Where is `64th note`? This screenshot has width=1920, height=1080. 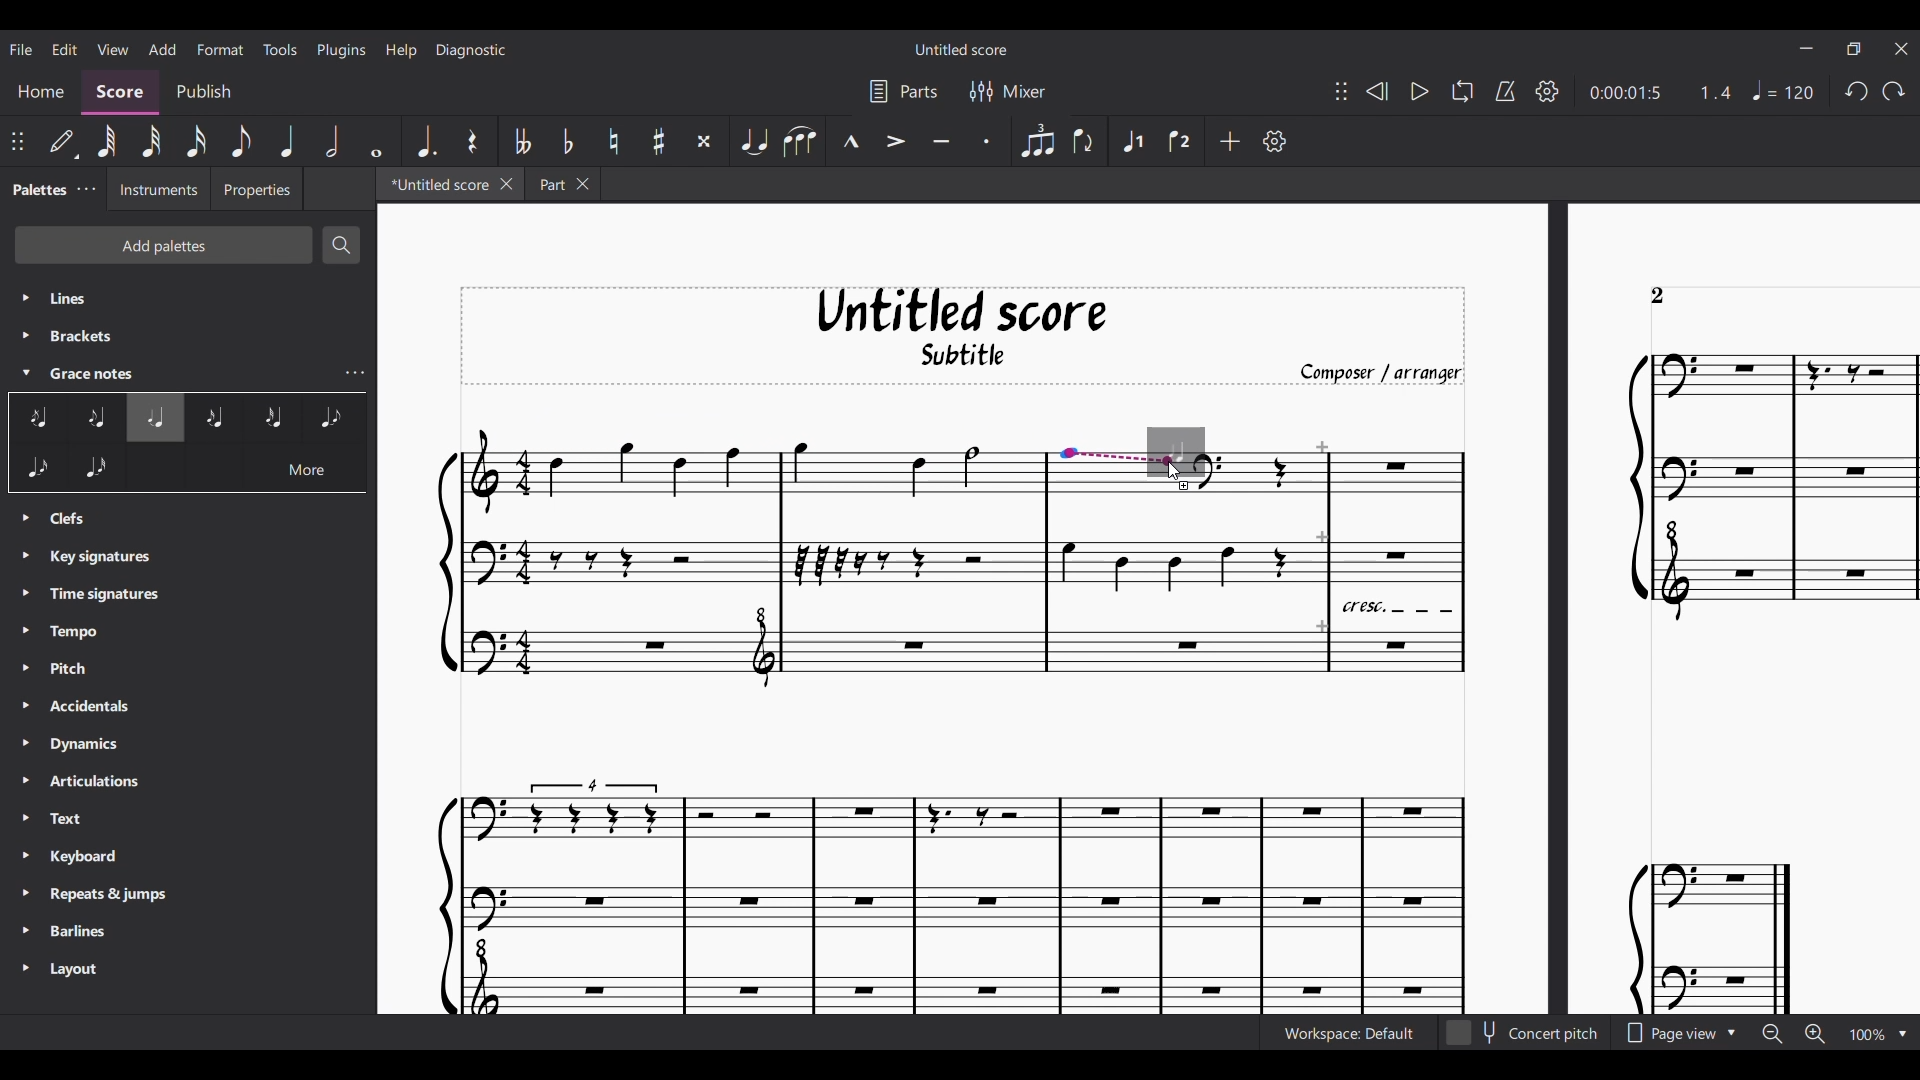 64th note is located at coordinates (106, 142).